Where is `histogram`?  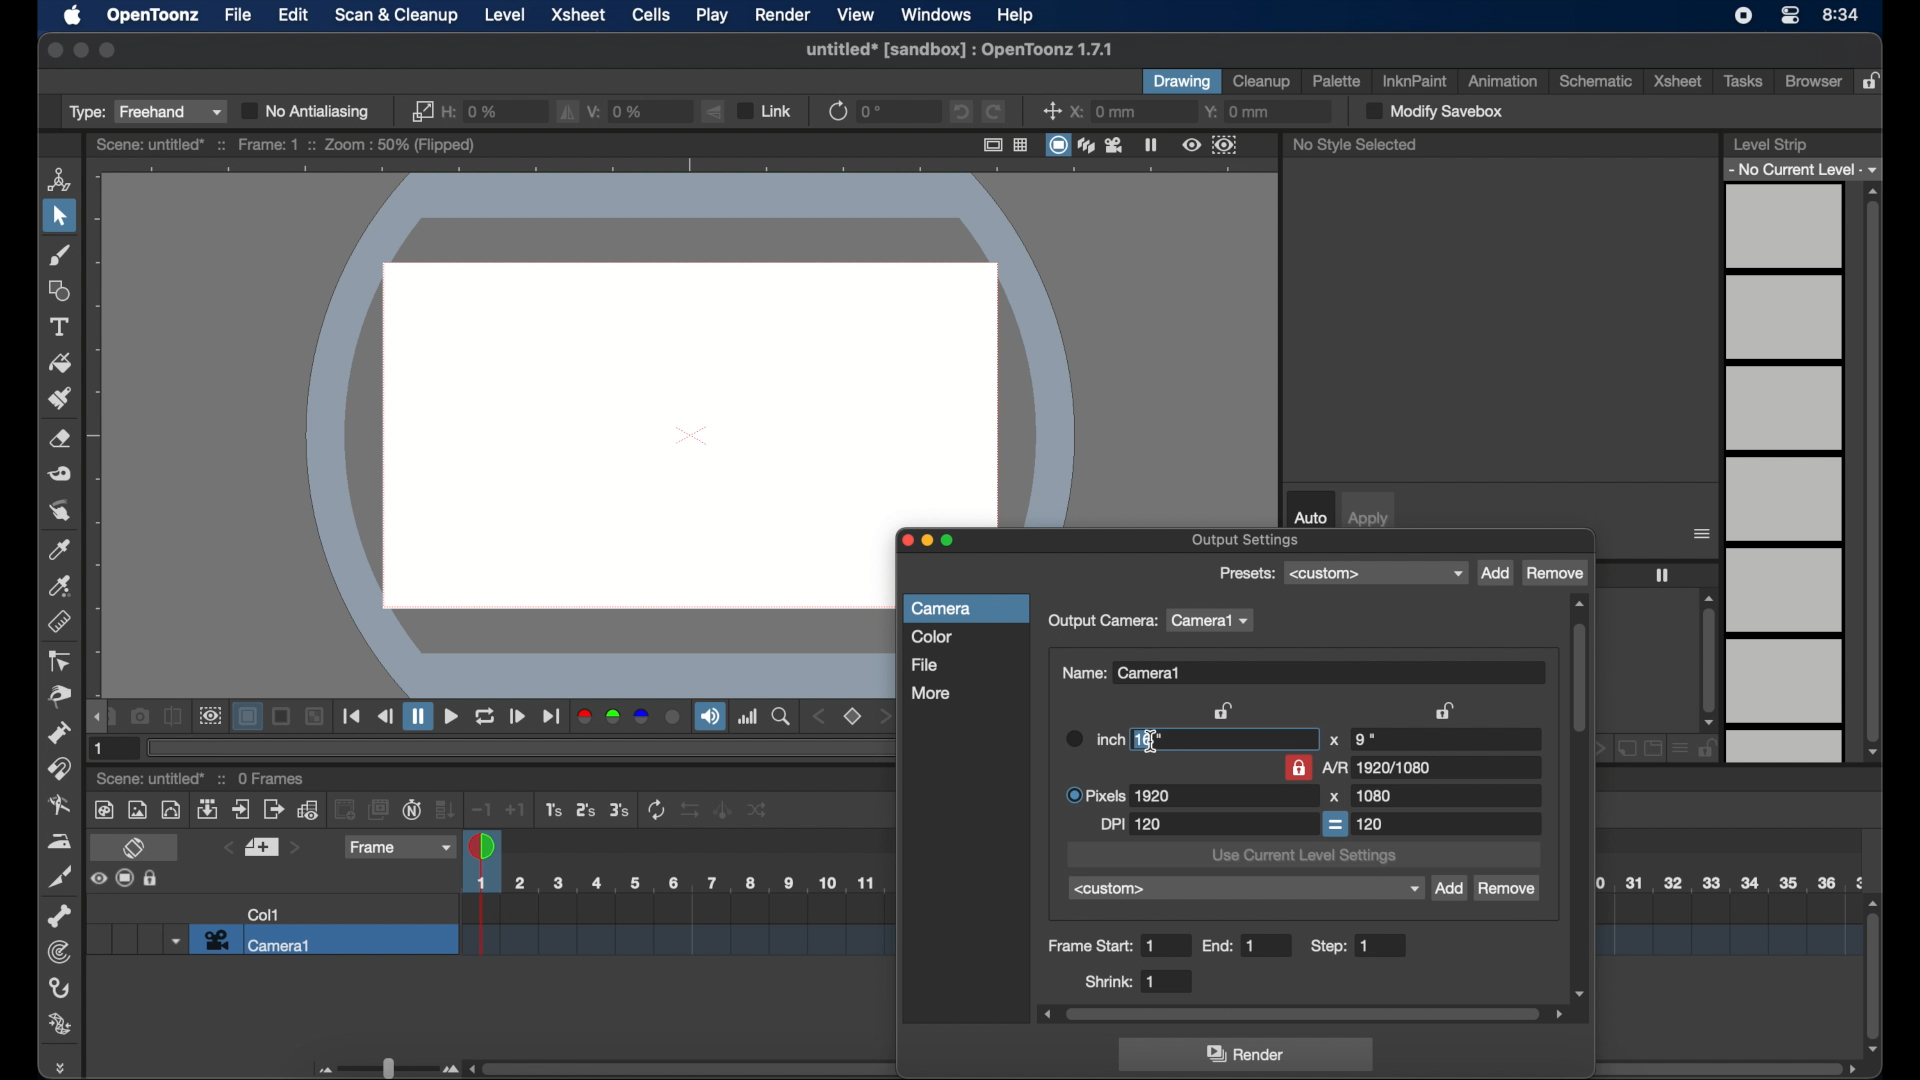 histogram is located at coordinates (748, 716).